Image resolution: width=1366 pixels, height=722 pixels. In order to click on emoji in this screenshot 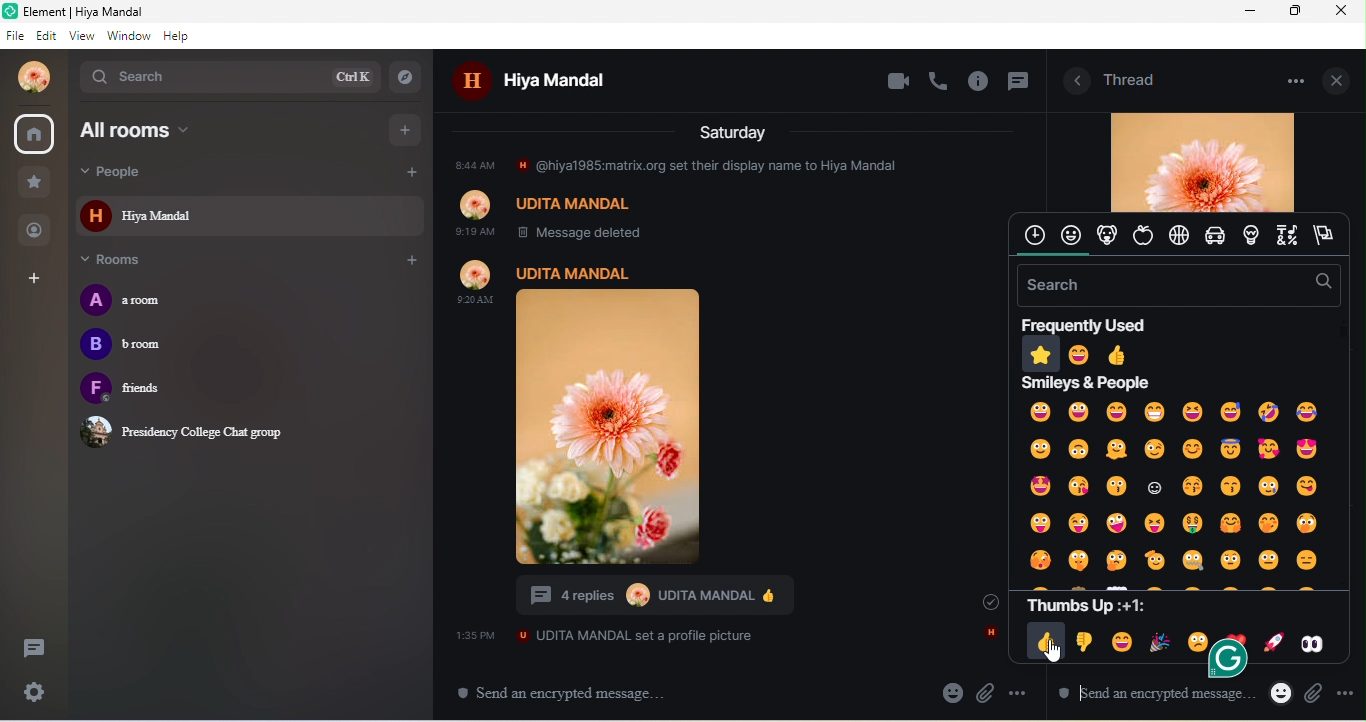, I will do `click(1281, 692)`.